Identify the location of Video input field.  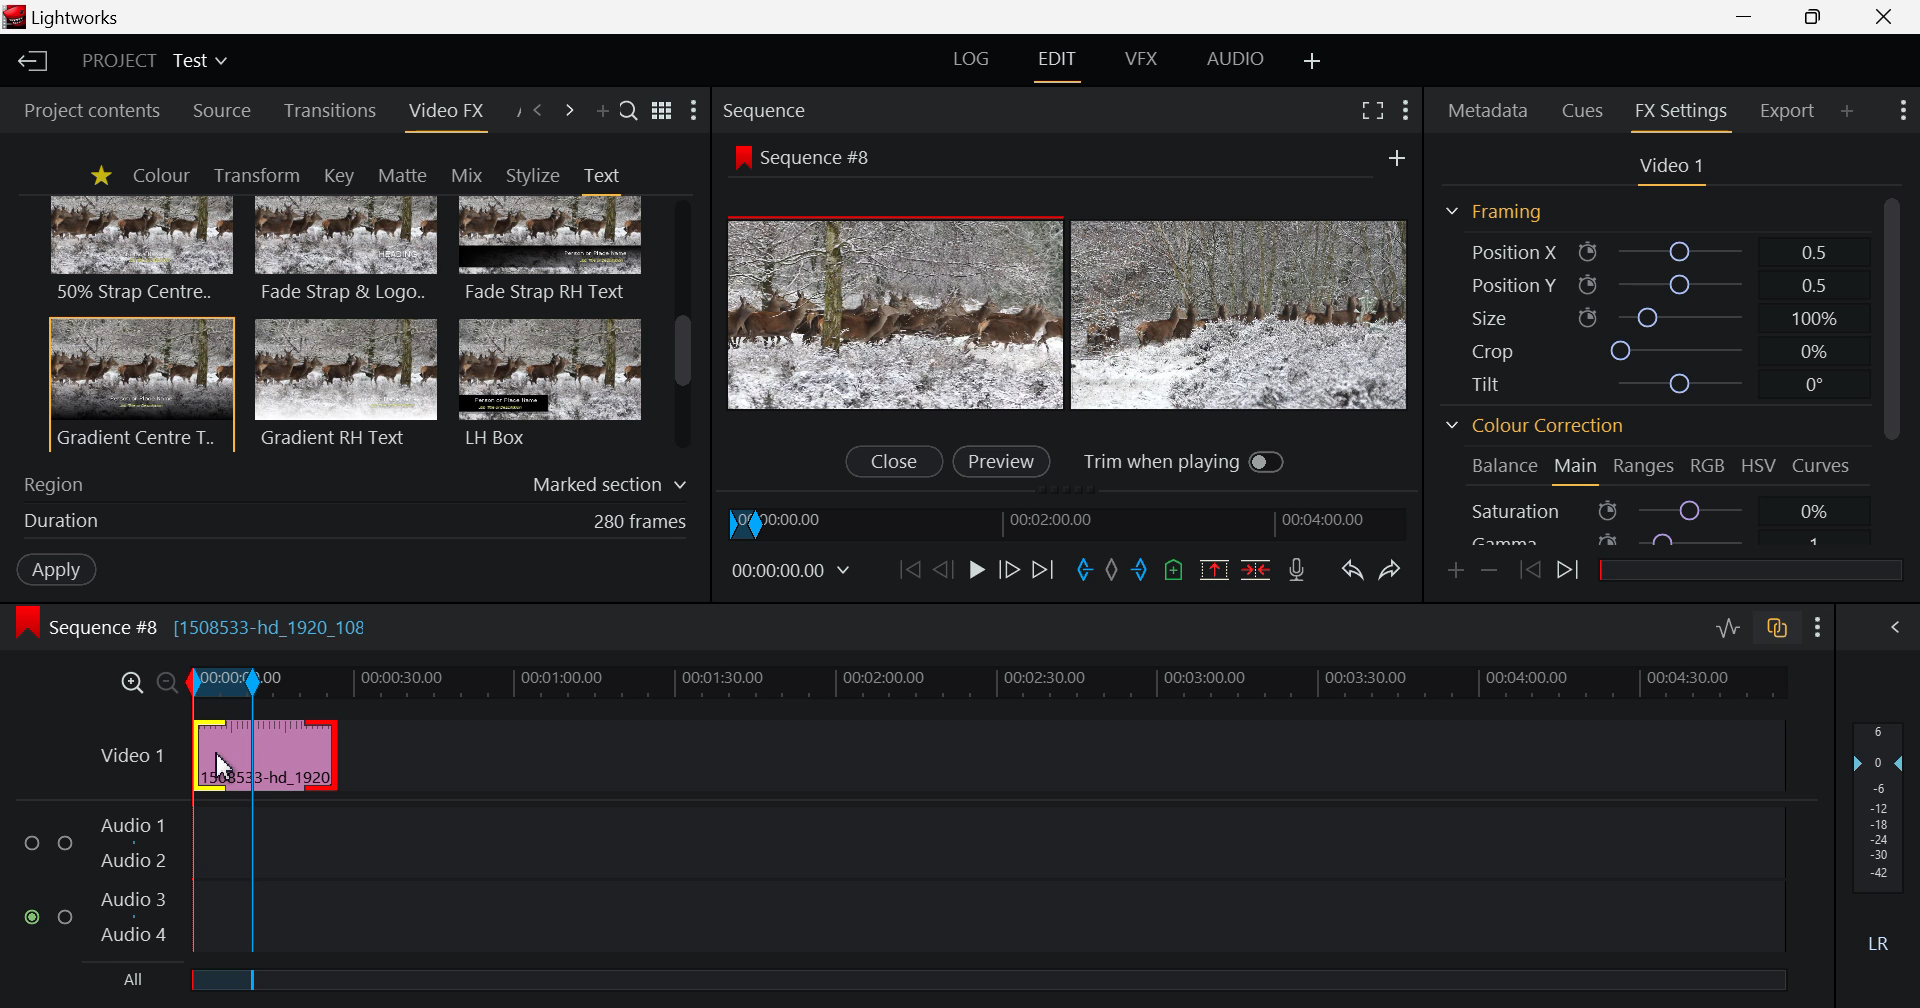
(260, 755).